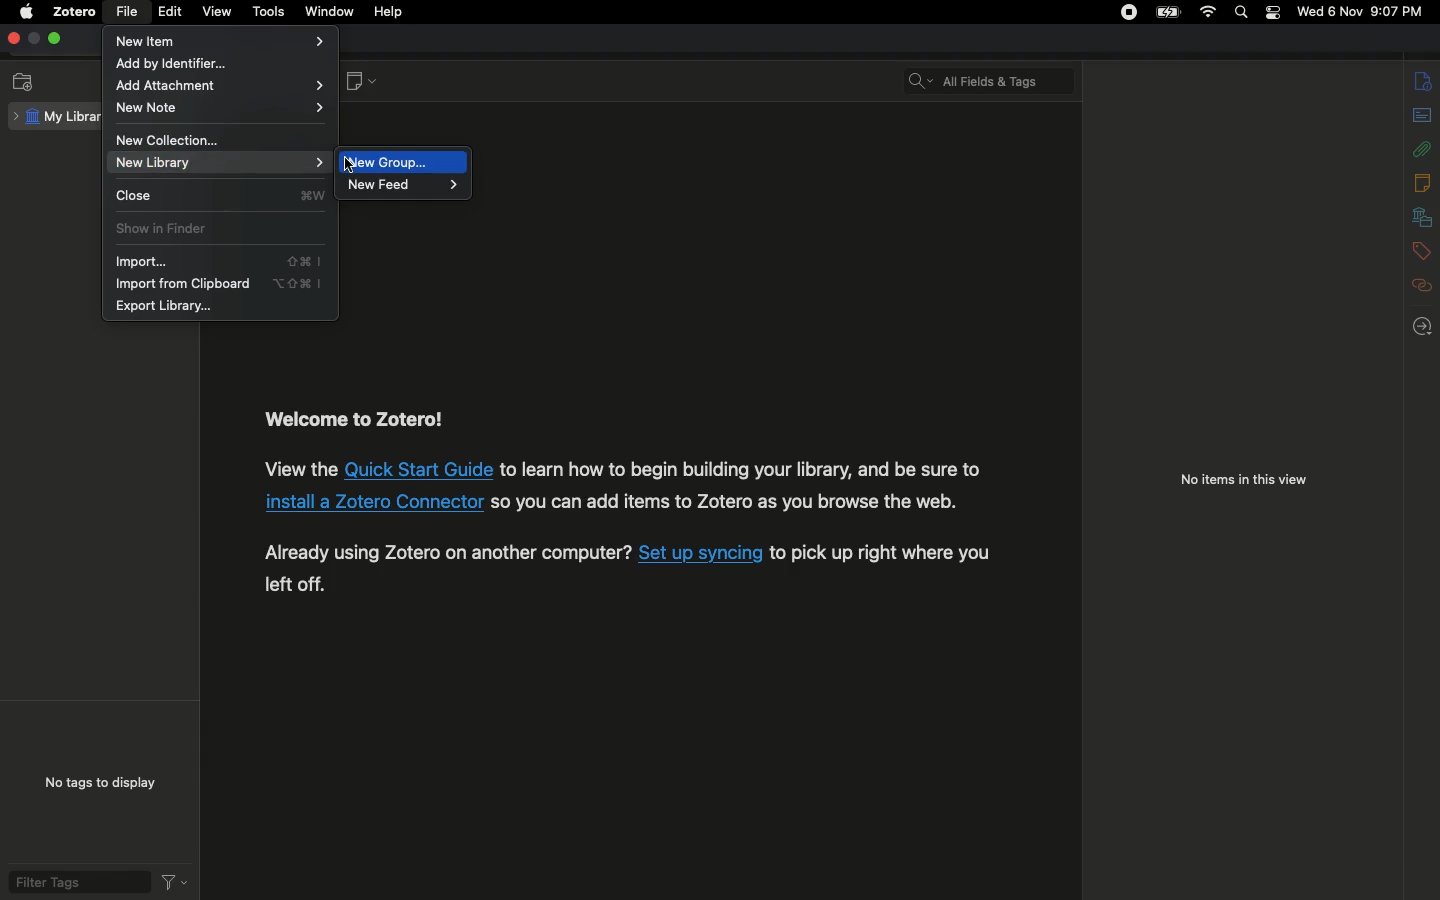 The image size is (1440, 900). Describe the element at coordinates (1421, 116) in the screenshot. I see `Abstract` at that location.